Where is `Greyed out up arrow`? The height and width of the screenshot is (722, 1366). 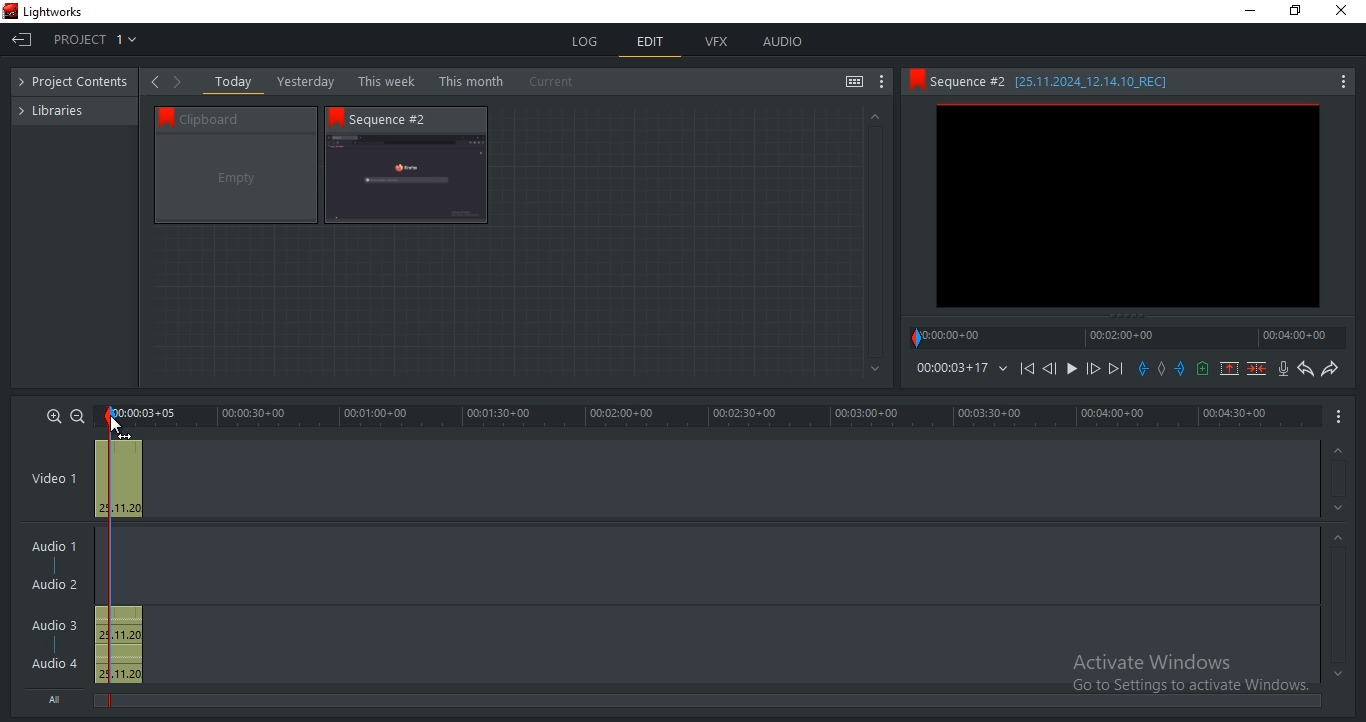
Greyed out up arrow is located at coordinates (1341, 540).